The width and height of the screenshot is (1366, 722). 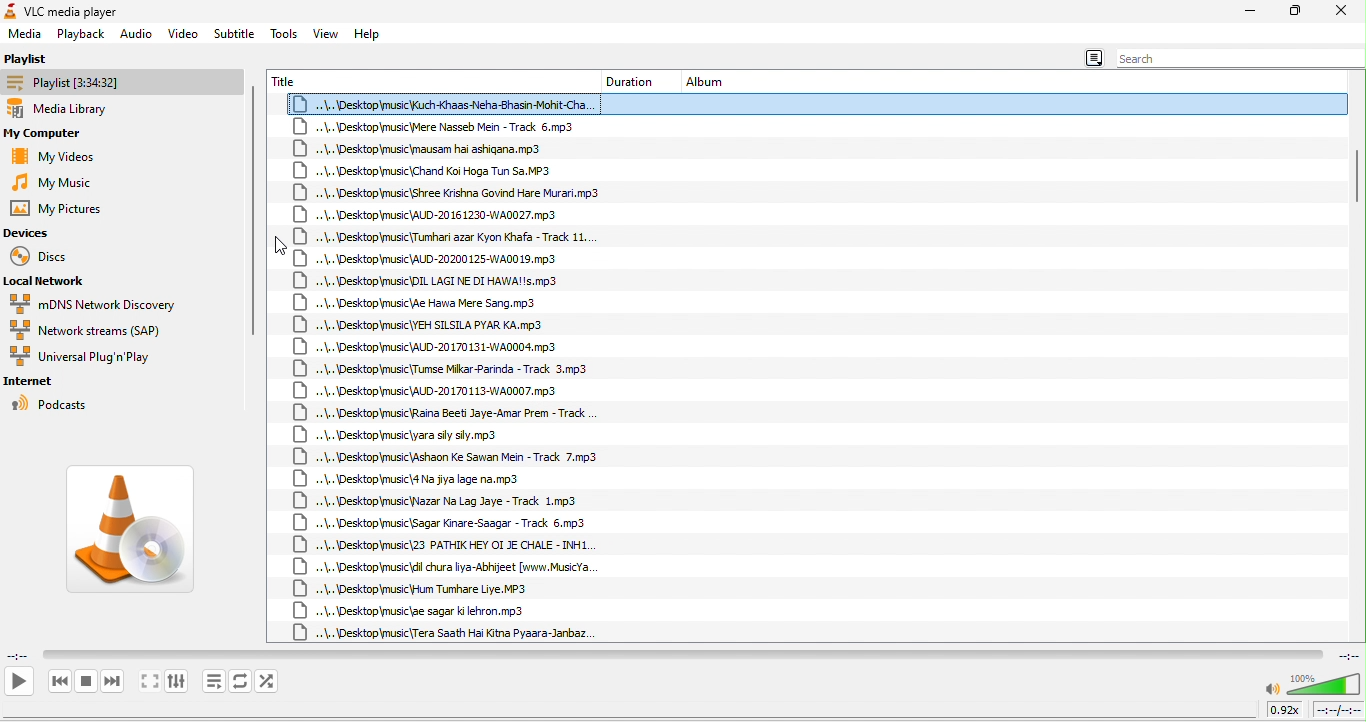 What do you see at coordinates (430, 346) in the screenshot?
I see `+.\.\Desktop\music\AUD-20170131-WA0004.mp3` at bounding box center [430, 346].